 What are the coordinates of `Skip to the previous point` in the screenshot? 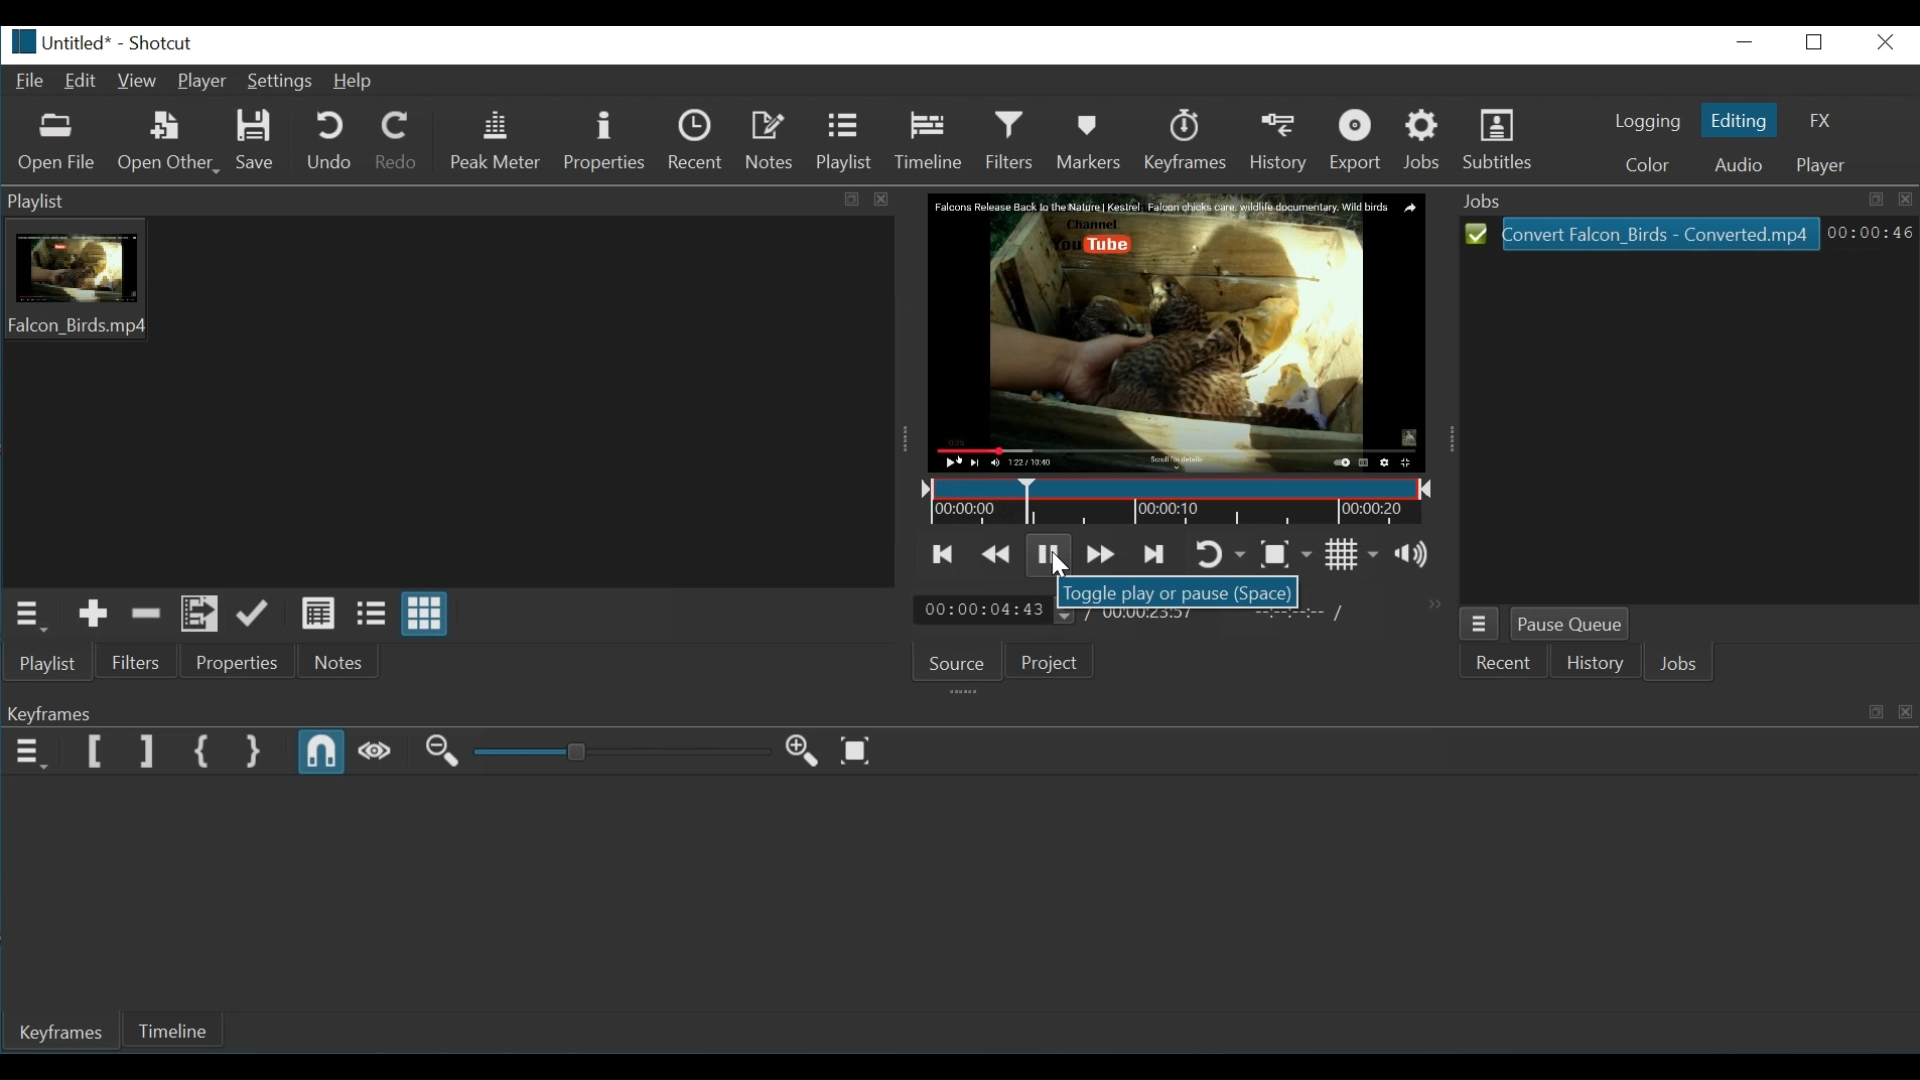 It's located at (944, 554).